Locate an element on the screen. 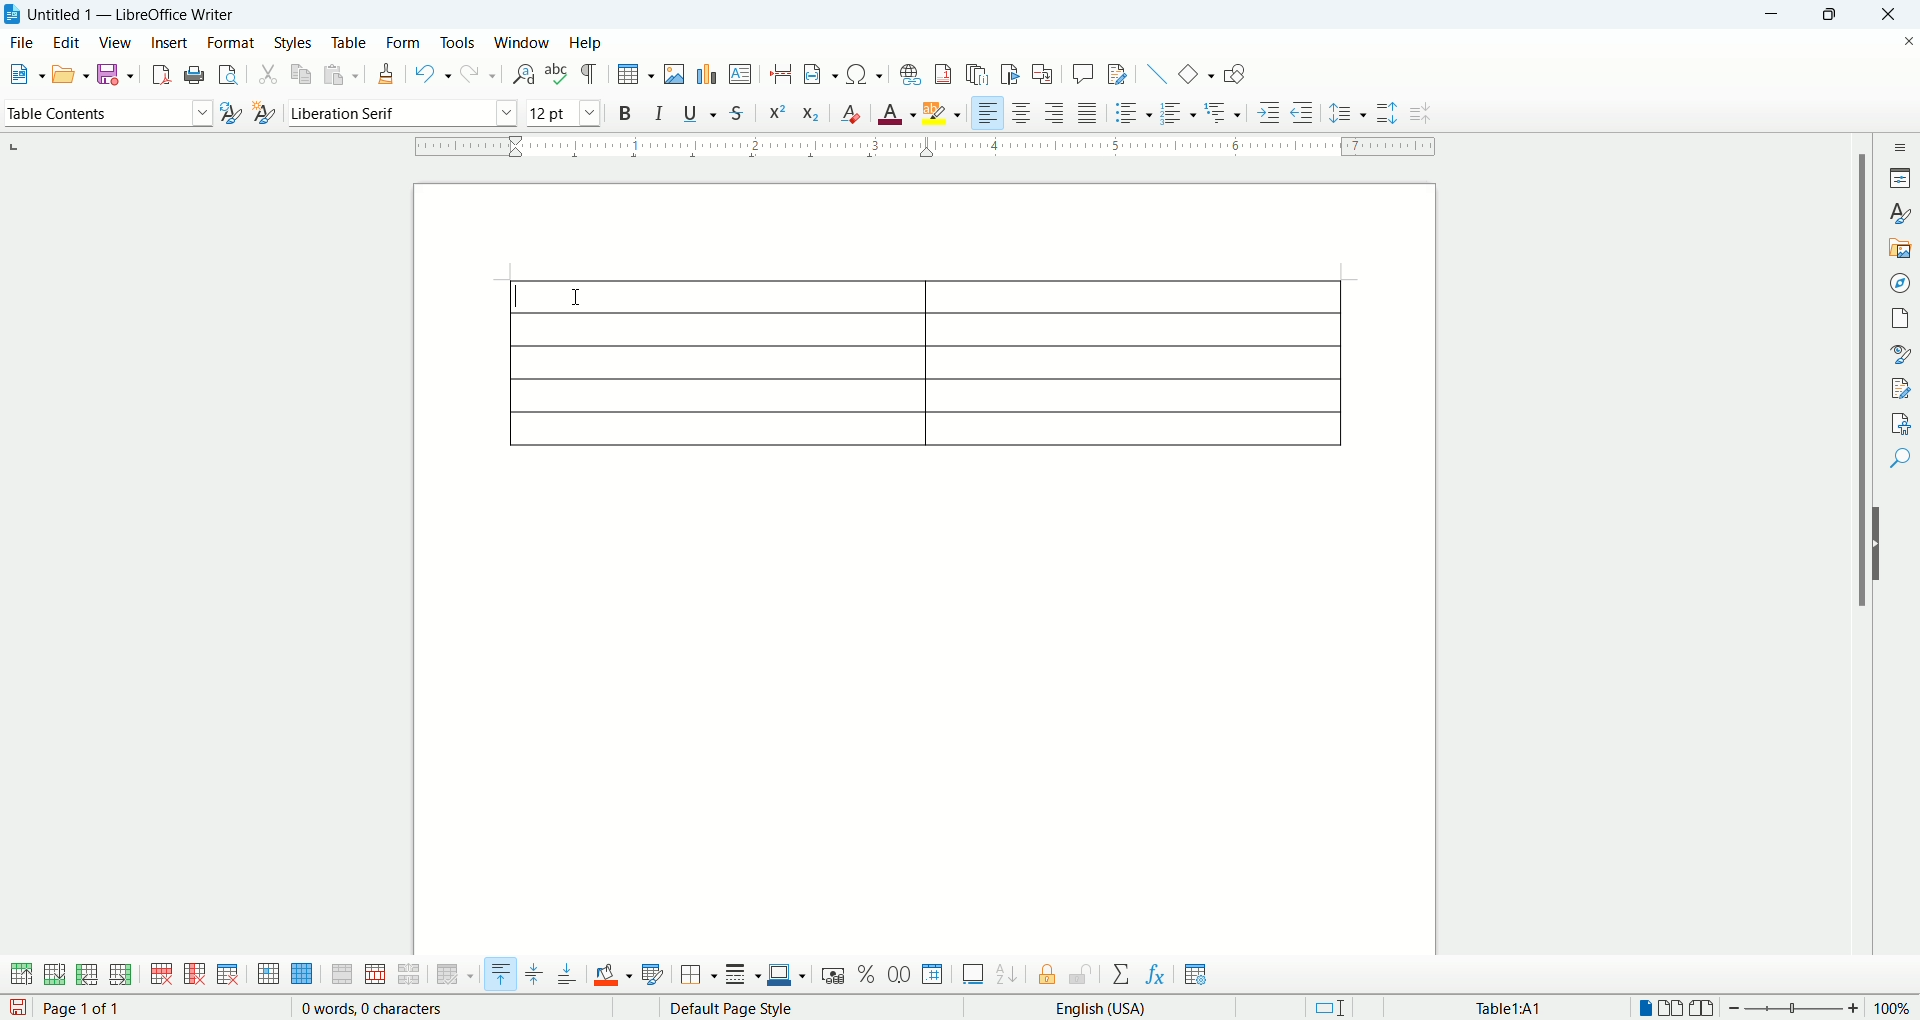 Image resolution: width=1920 pixels, height=1020 pixels. find and replace is located at coordinates (526, 75).